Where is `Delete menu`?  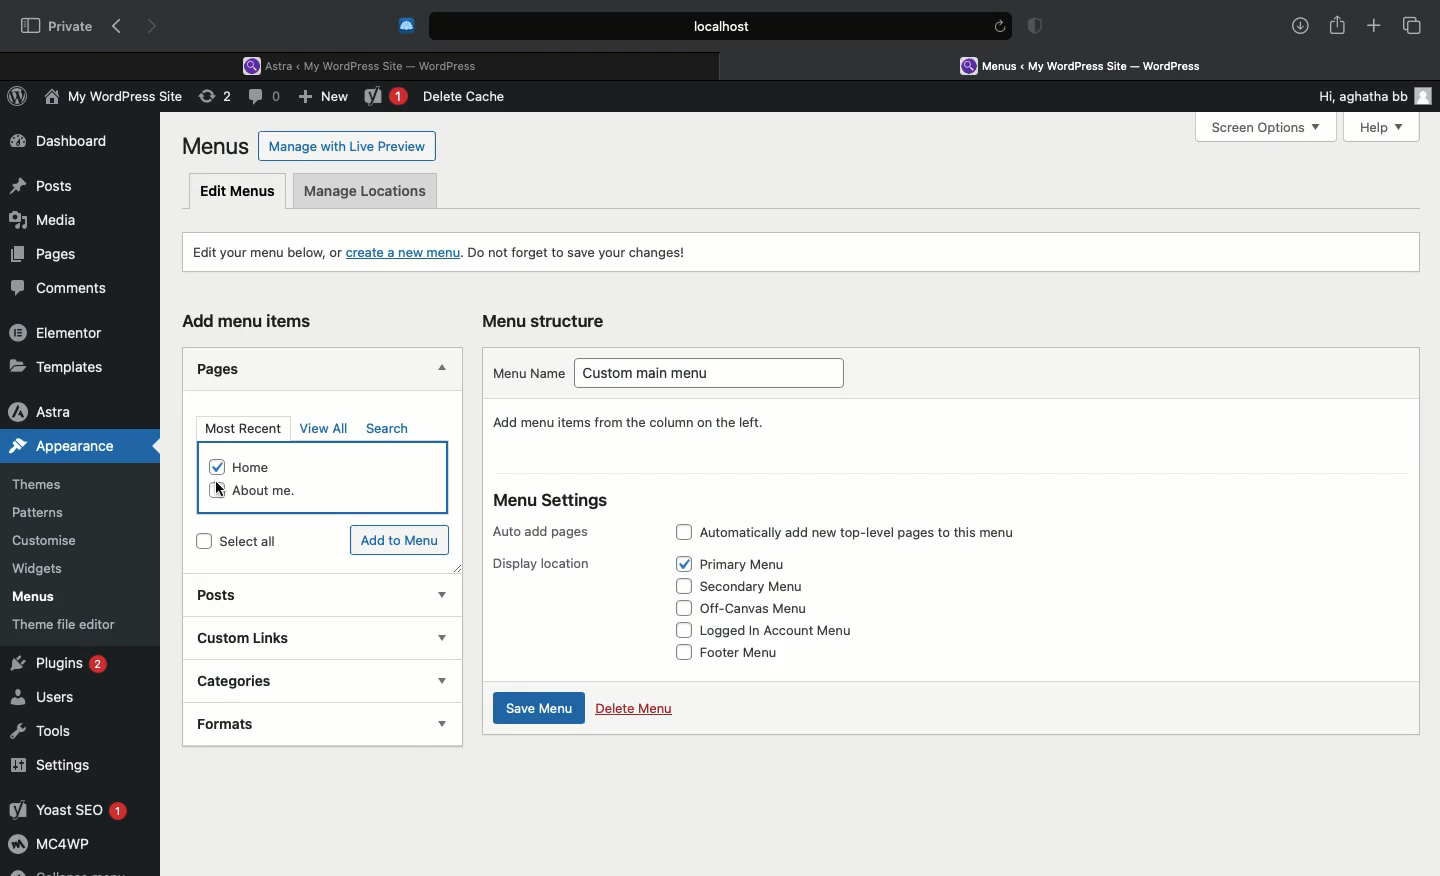
Delete menu is located at coordinates (634, 707).